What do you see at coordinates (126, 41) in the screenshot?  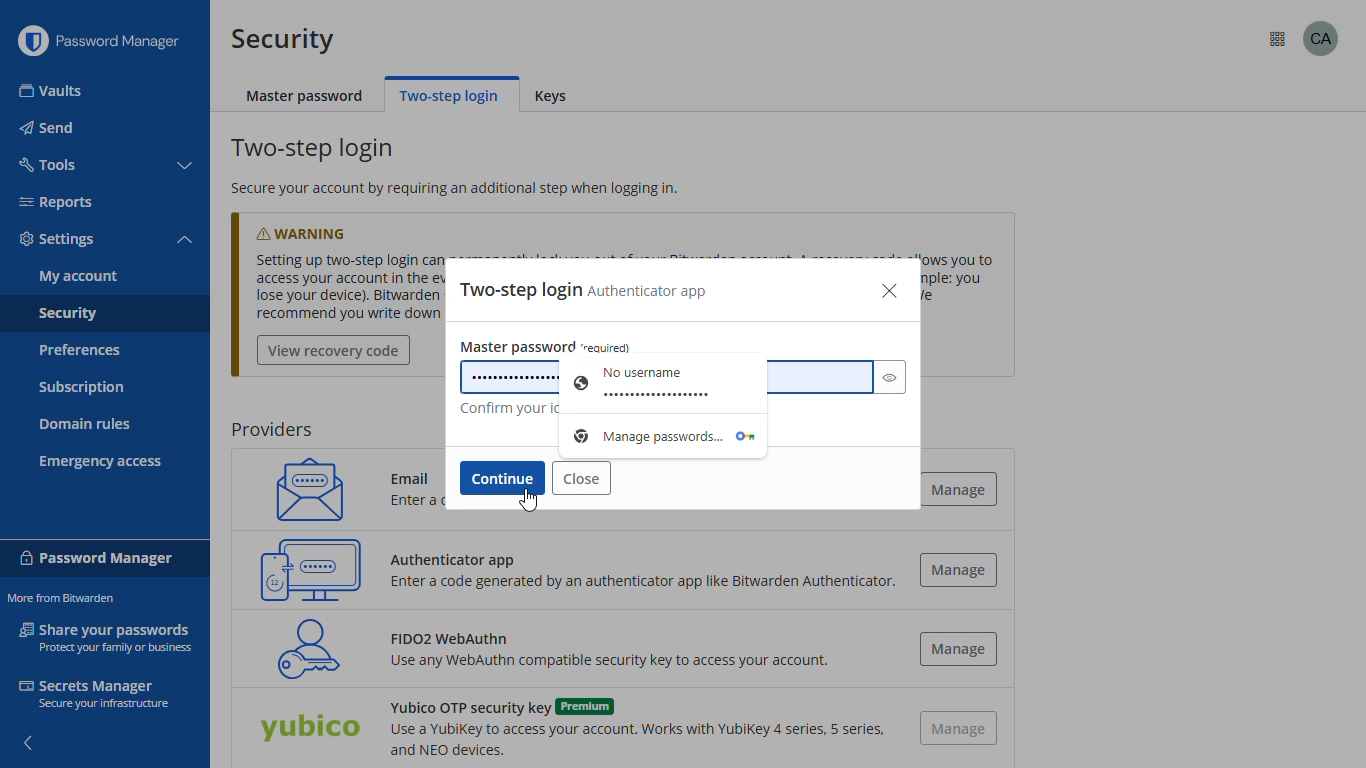 I see `password manager` at bounding box center [126, 41].